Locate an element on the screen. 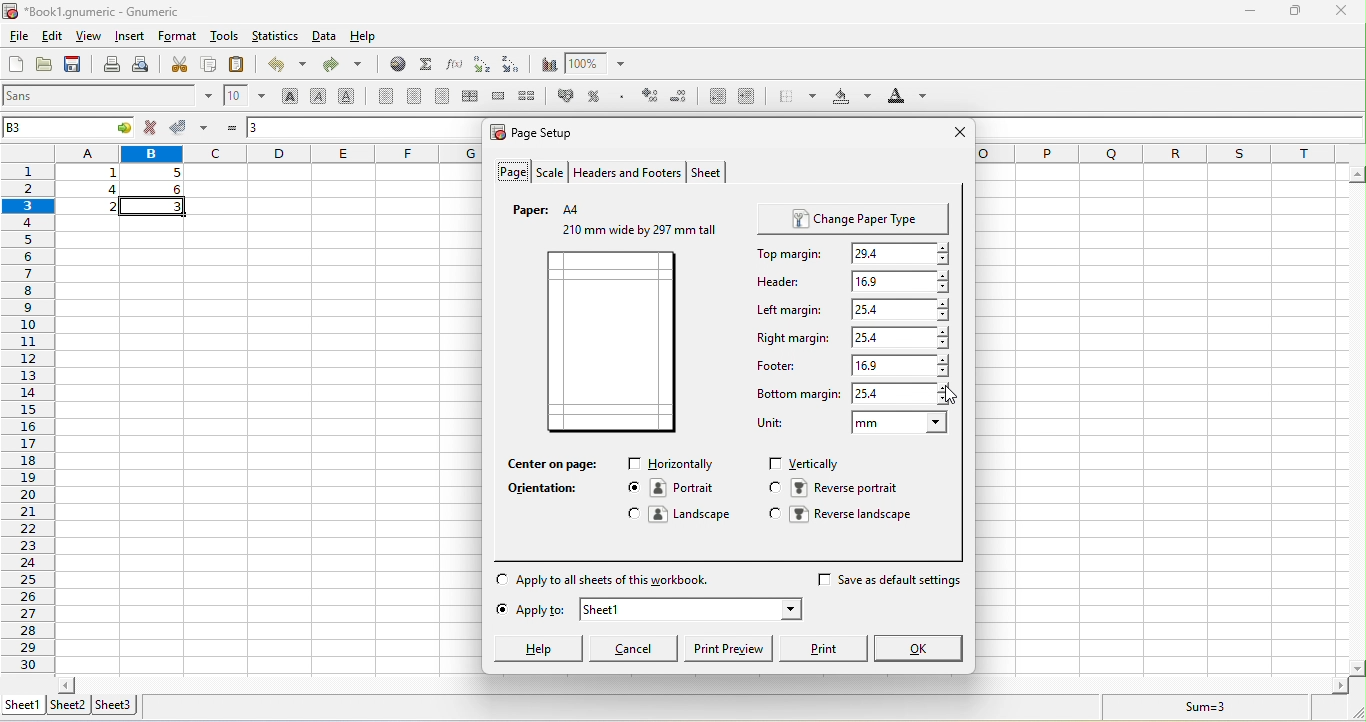  unit is located at coordinates (770, 424).